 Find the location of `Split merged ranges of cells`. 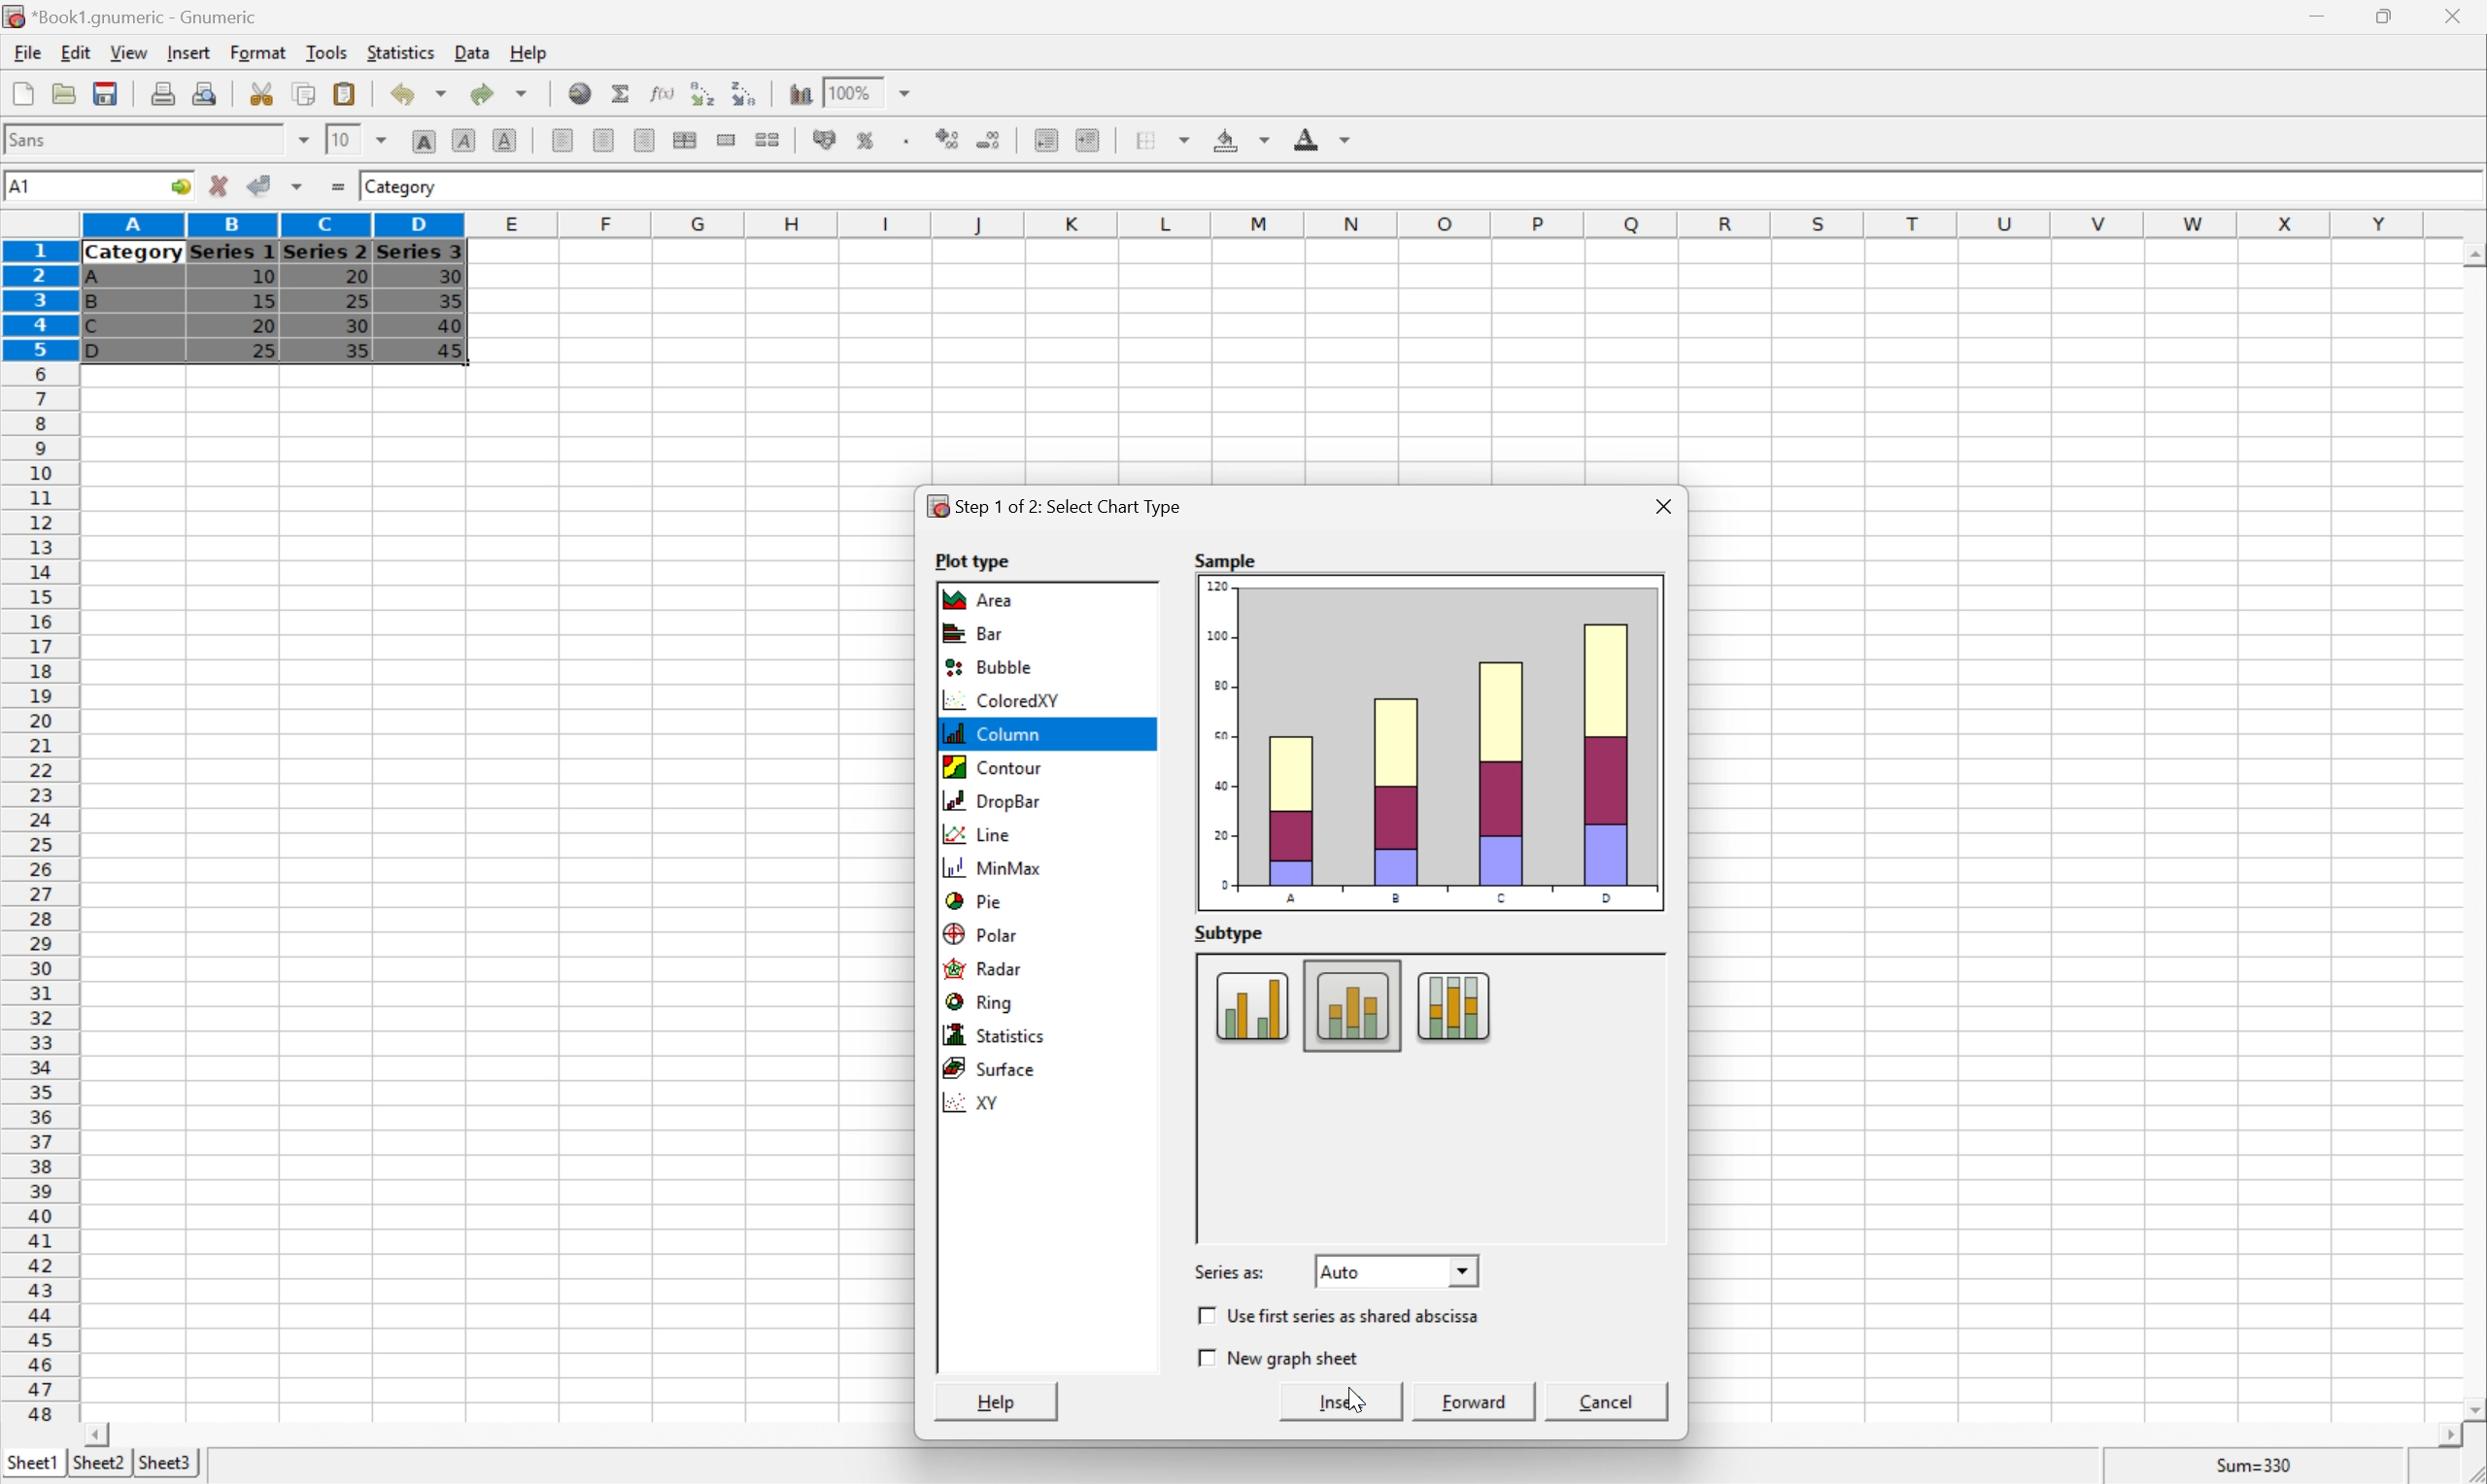

Split merged ranges of cells is located at coordinates (768, 140).